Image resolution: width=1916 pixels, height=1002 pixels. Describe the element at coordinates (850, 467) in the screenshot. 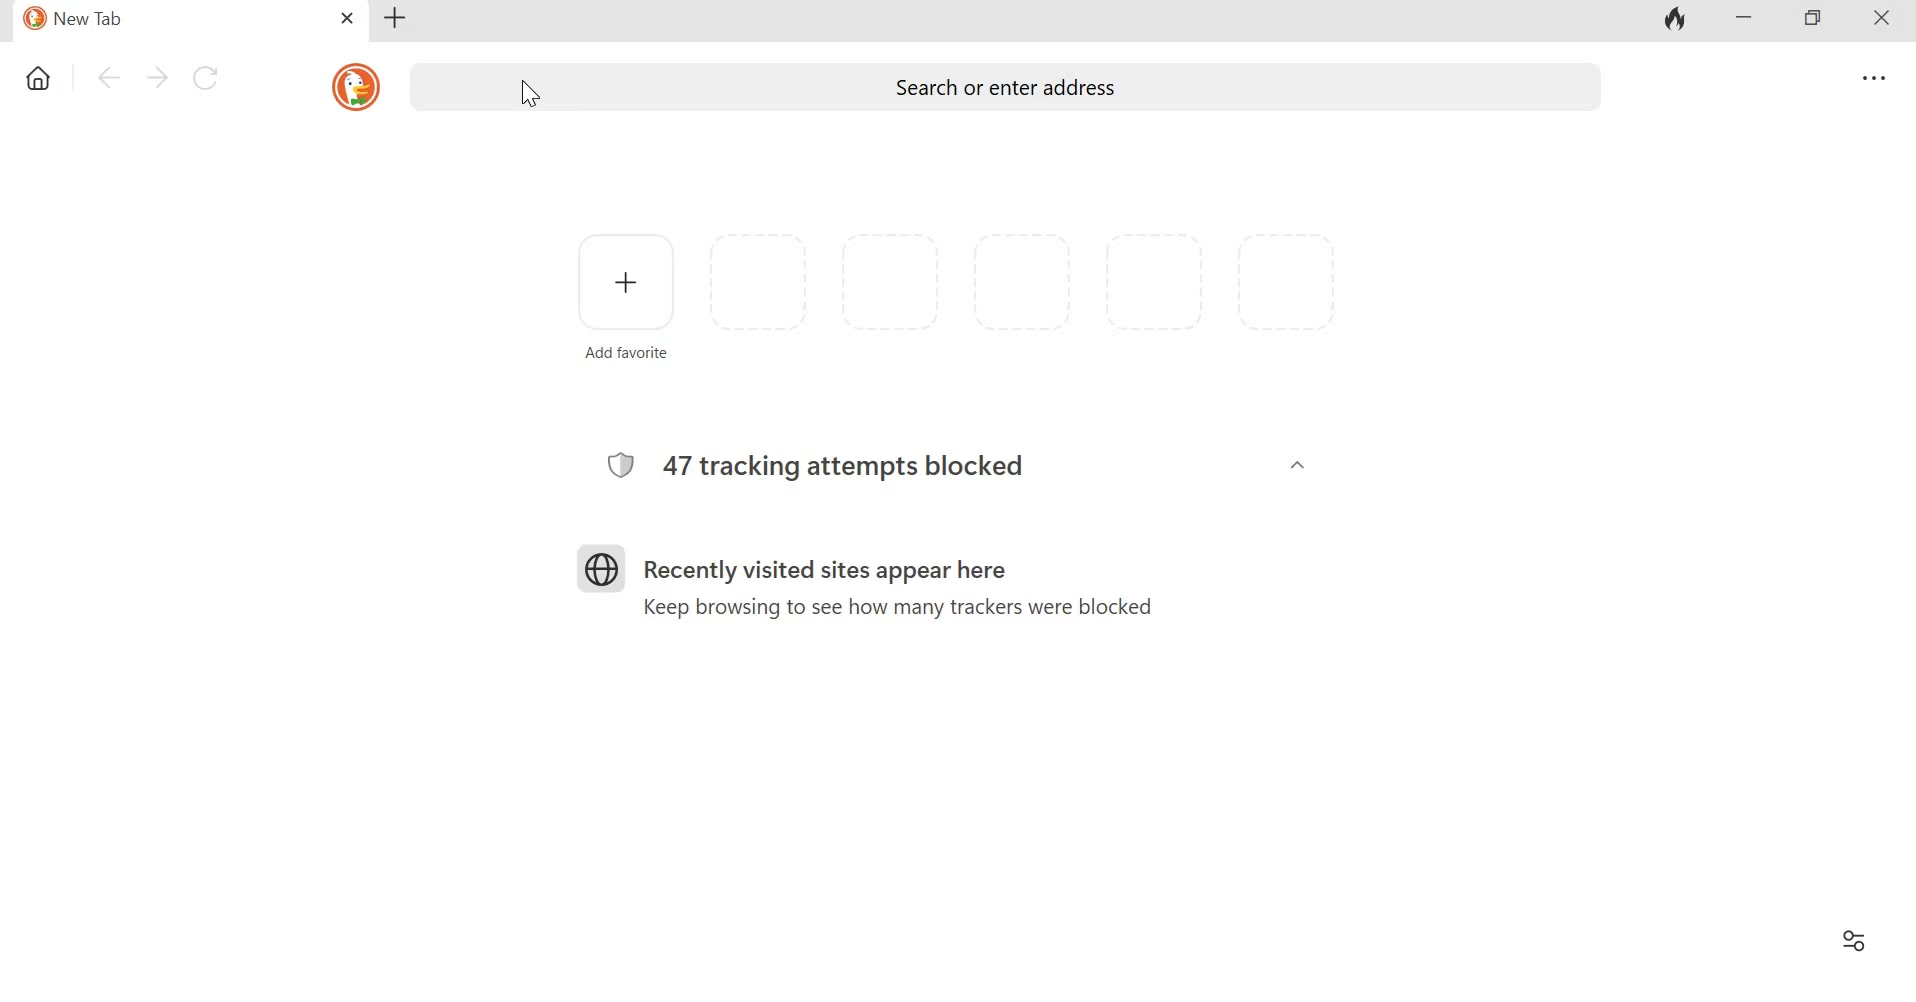

I see `47 tracking attempts blocked` at that location.